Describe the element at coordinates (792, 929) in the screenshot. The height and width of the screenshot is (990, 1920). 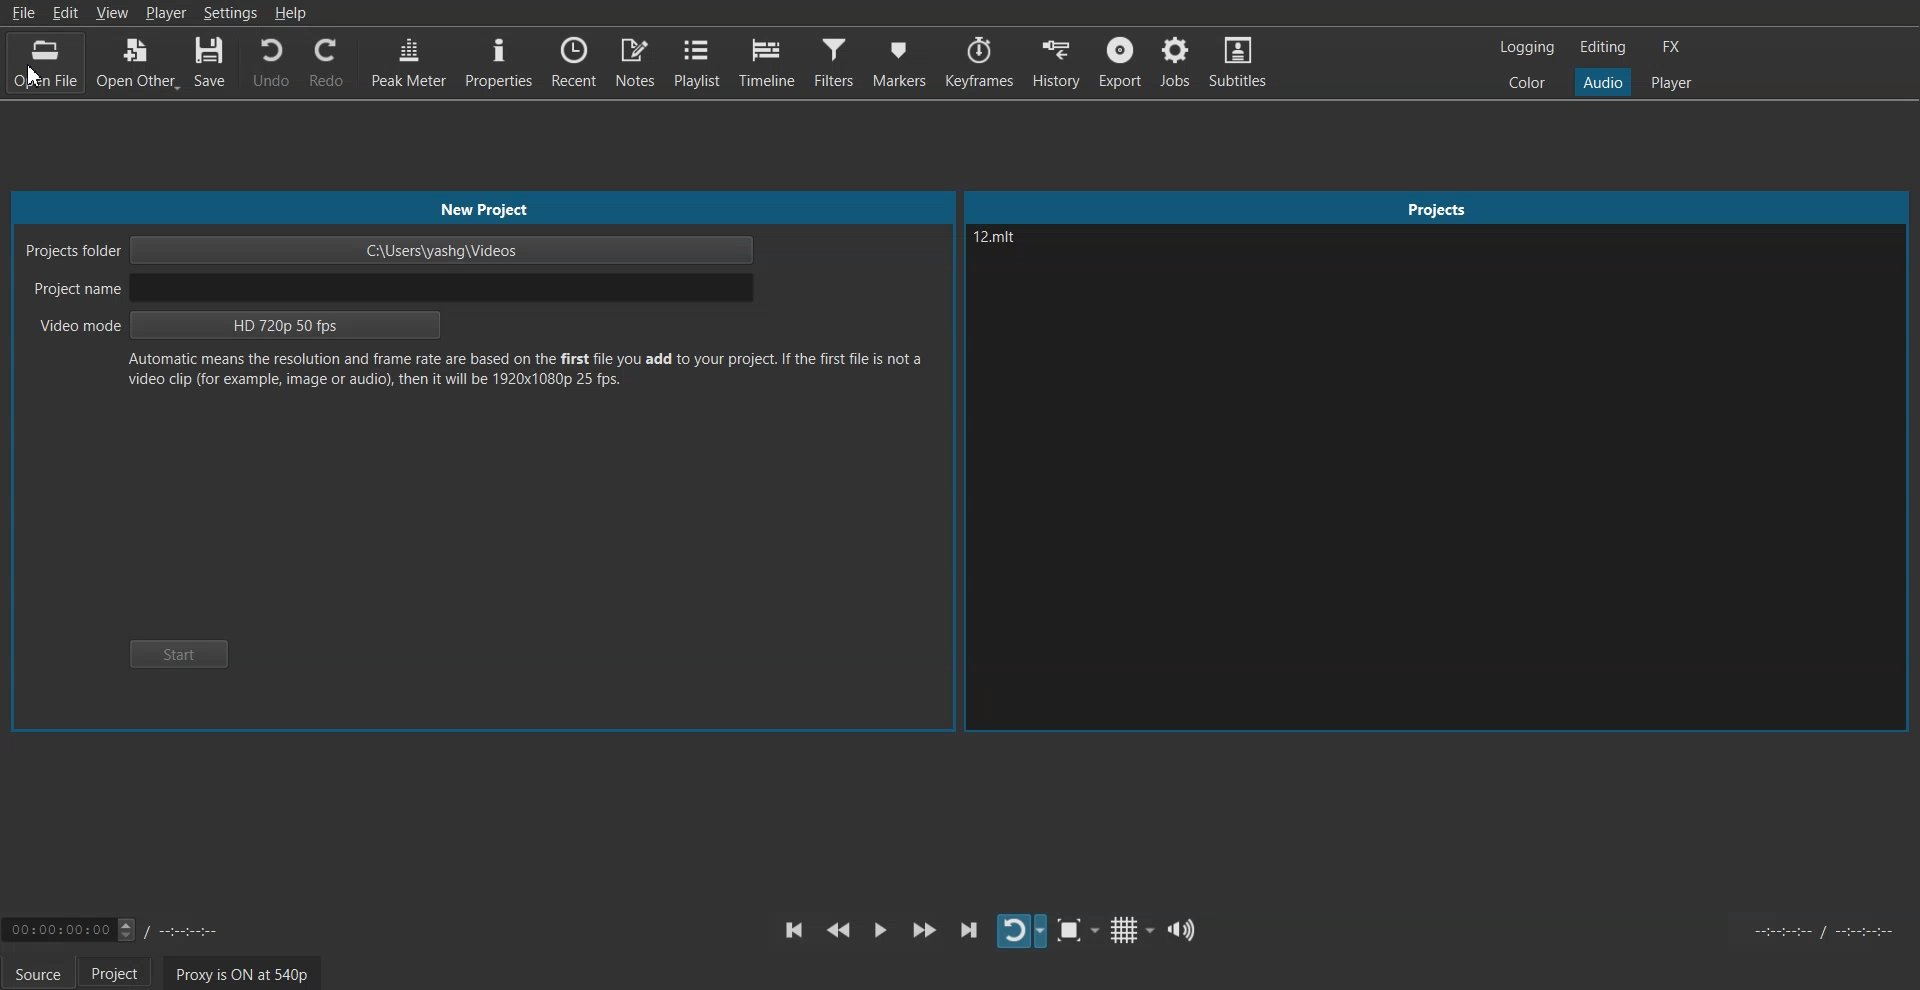
I see `Skip to the previous point` at that location.